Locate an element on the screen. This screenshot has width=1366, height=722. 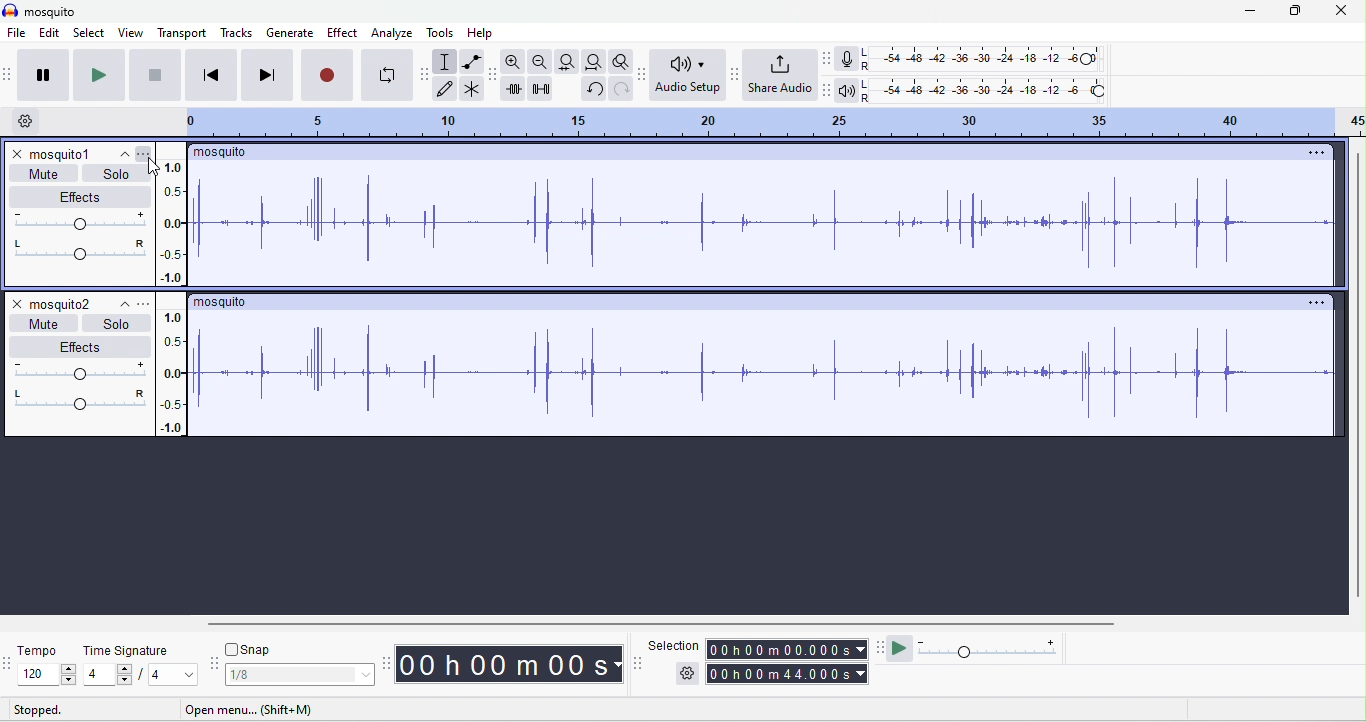
maximize is located at coordinates (1294, 11).